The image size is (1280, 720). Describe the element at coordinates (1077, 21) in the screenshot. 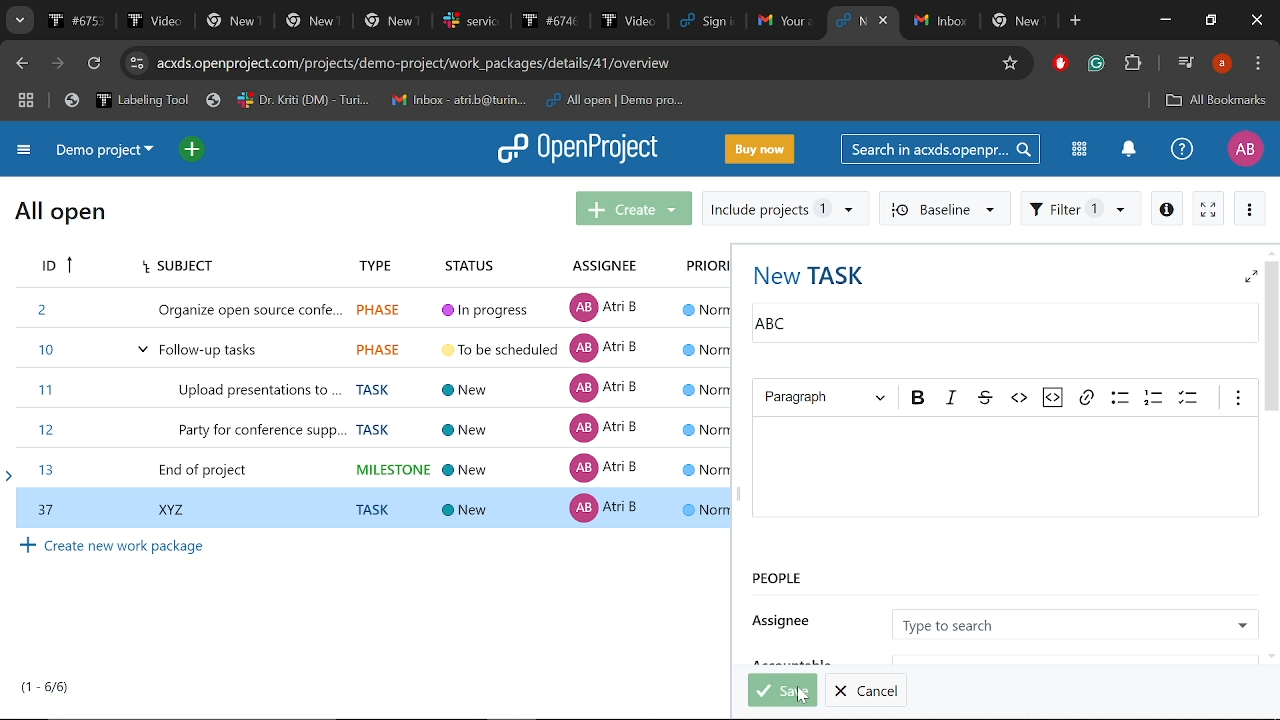

I see `Add new tab` at that location.